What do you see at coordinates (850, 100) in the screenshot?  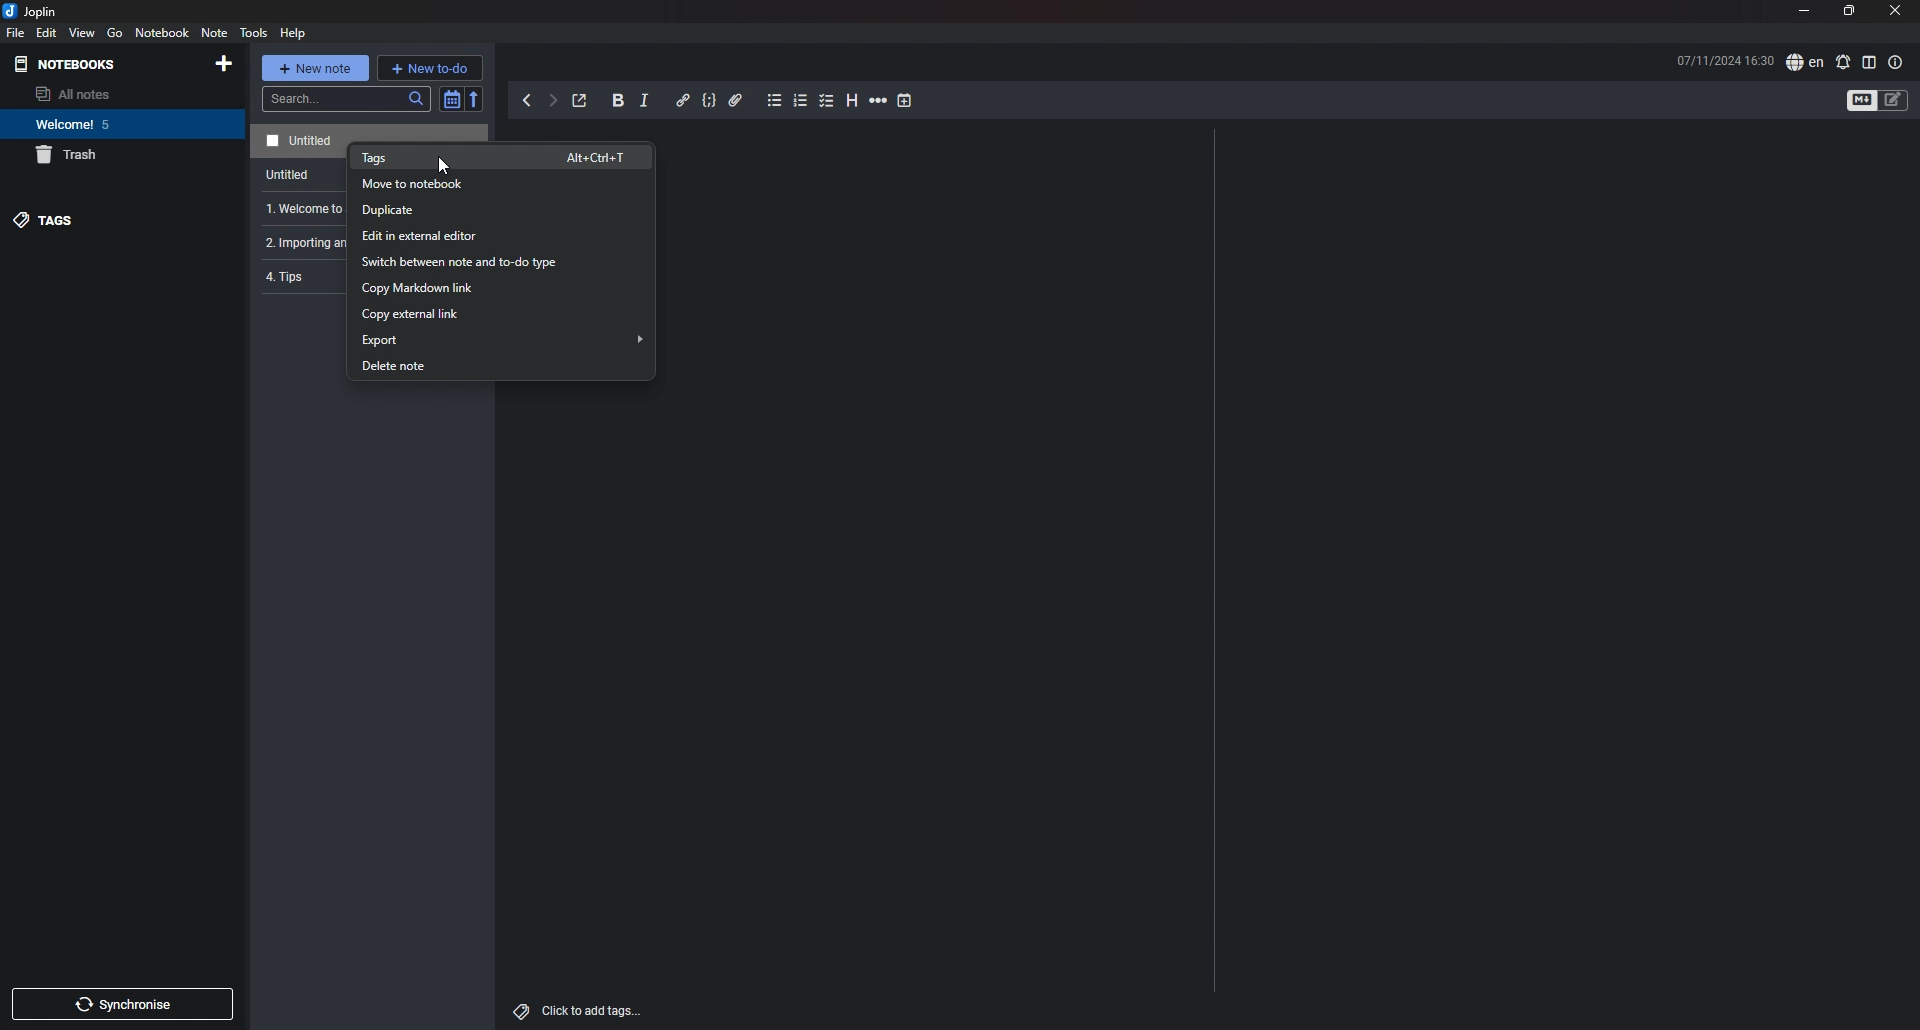 I see `heading` at bounding box center [850, 100].